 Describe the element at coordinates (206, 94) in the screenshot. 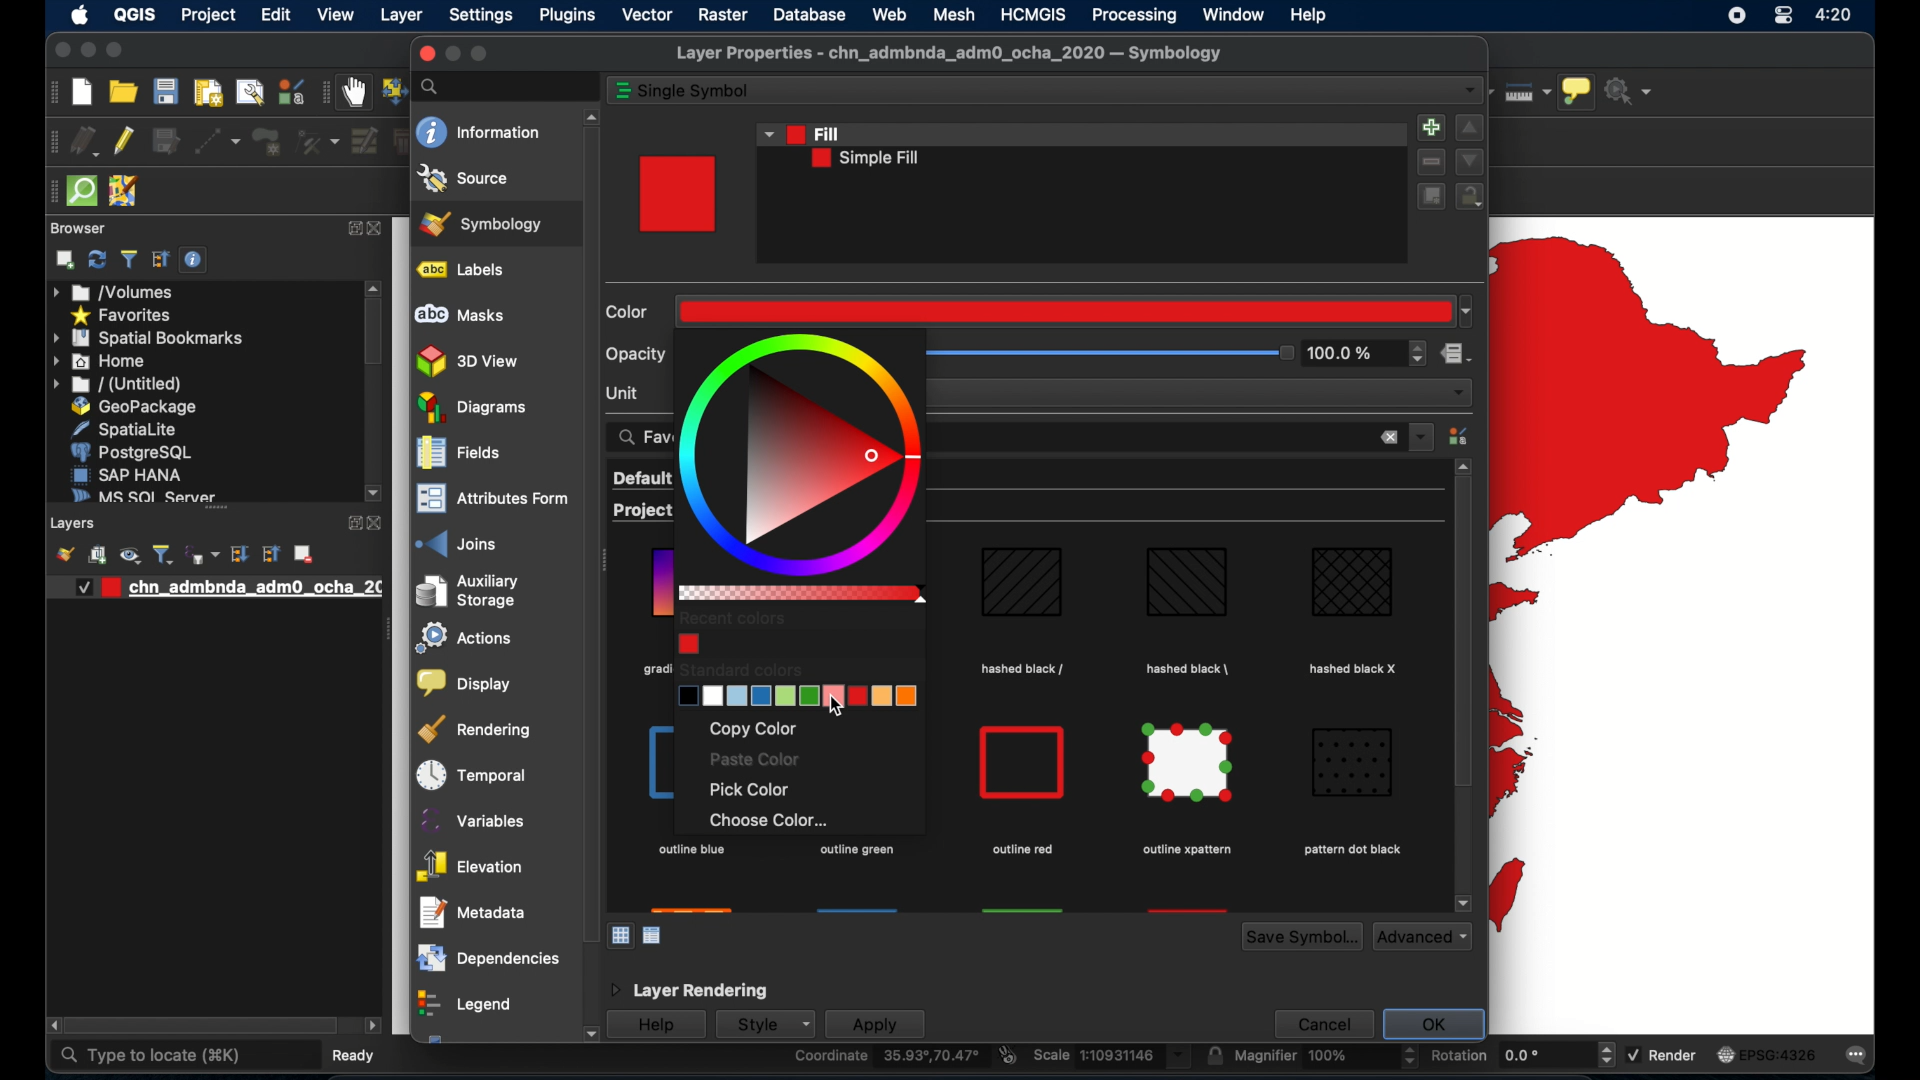

I see `print layout` at that location.